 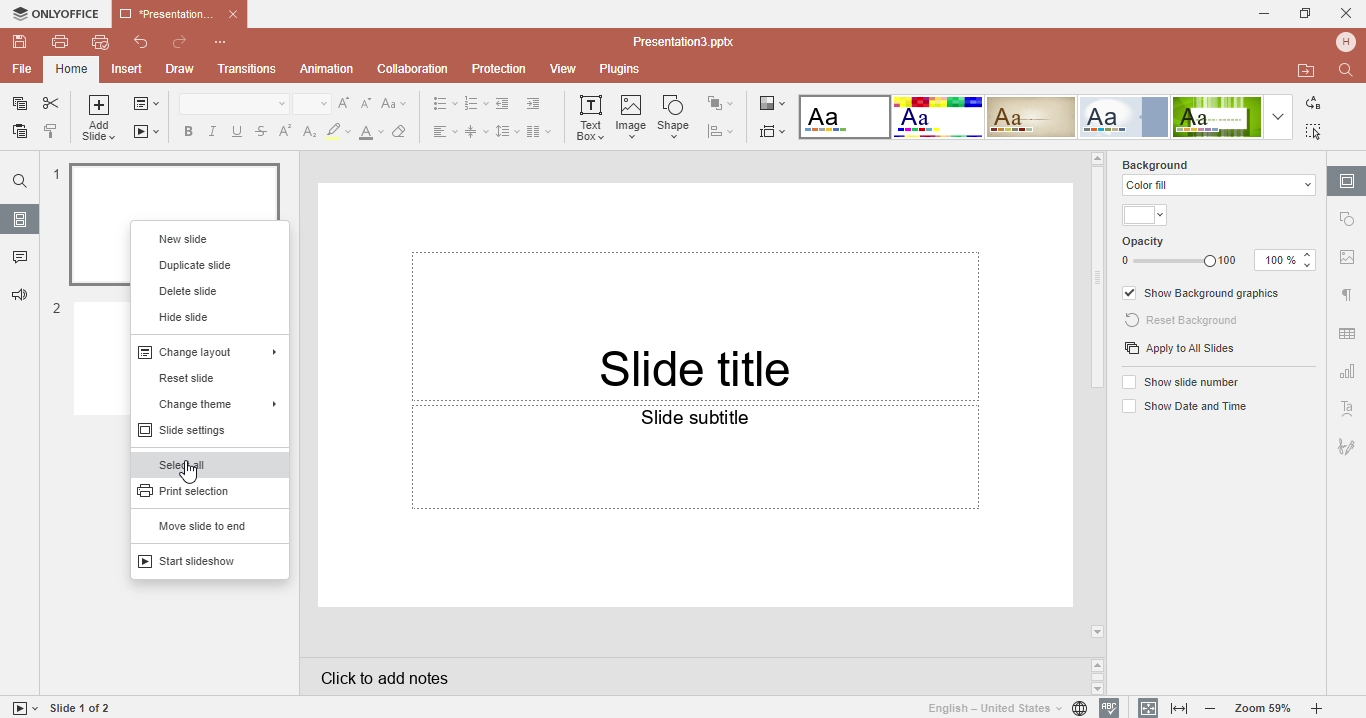 I want to click on Chart setting, so click(x=1346, y=374).